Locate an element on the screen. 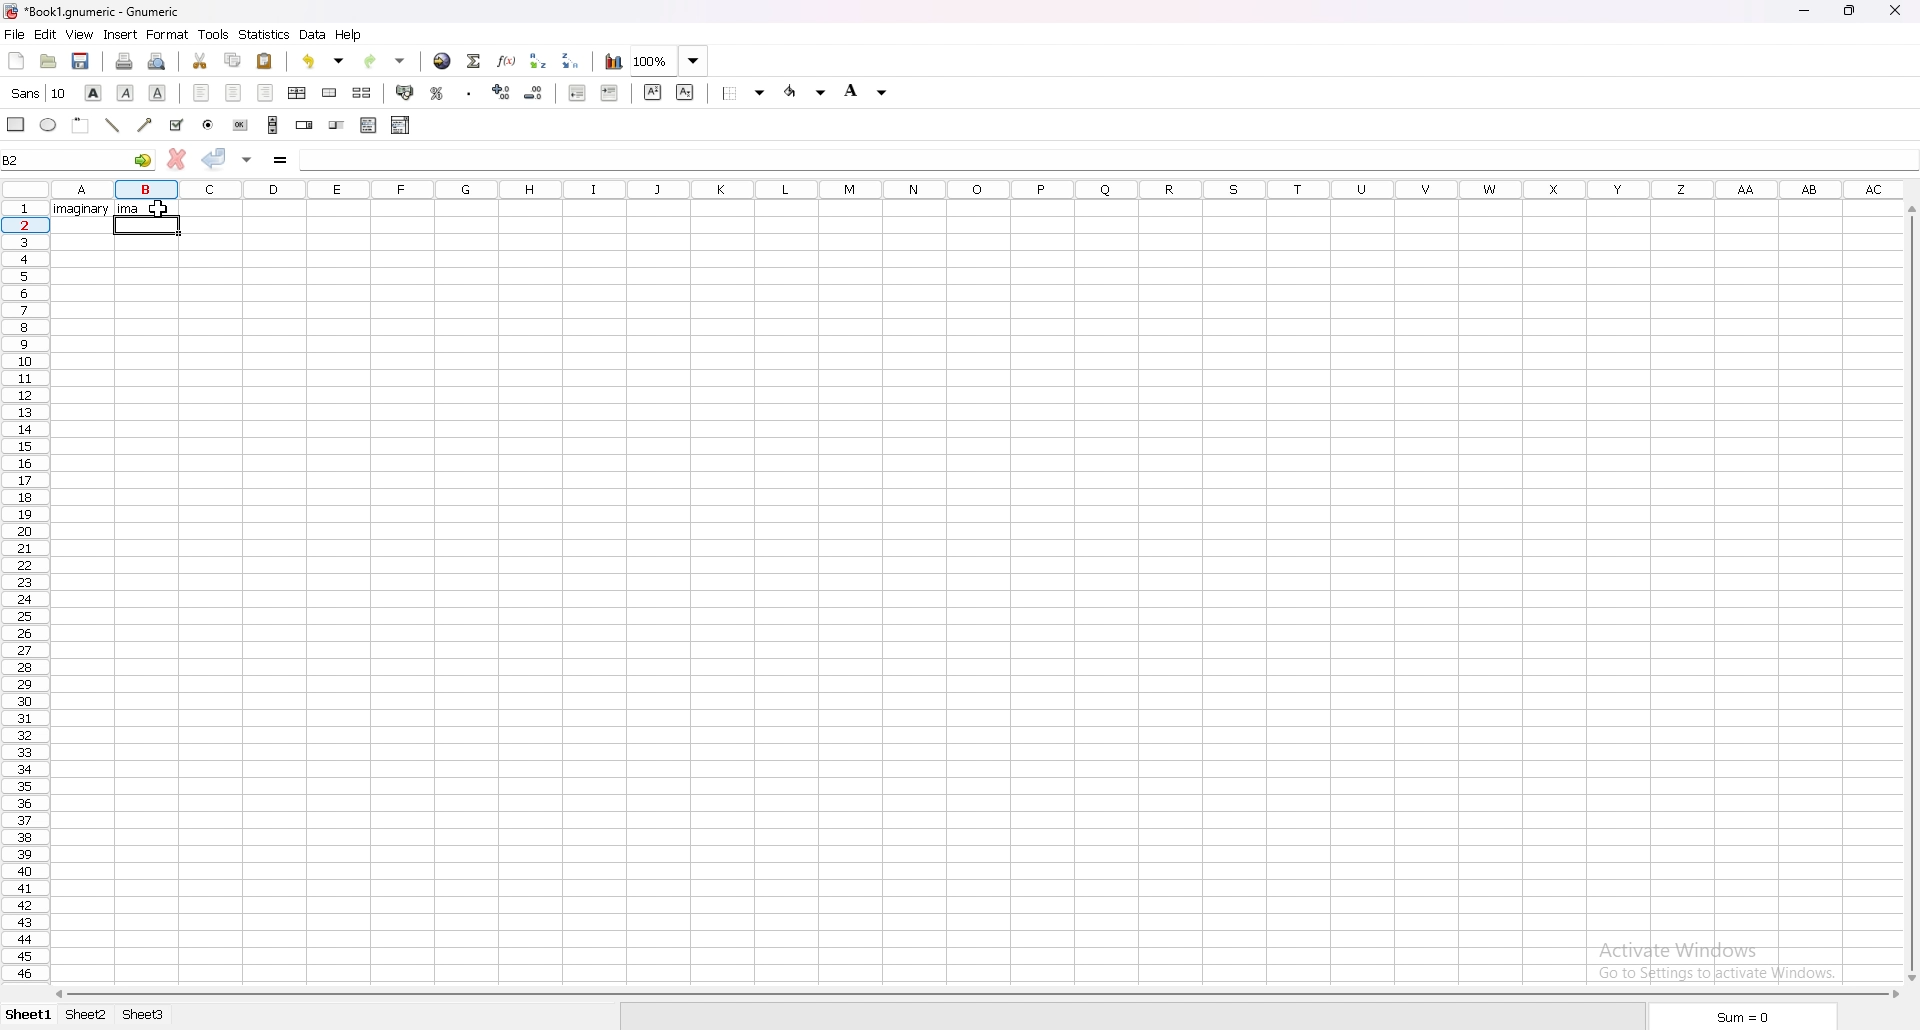  sort ascending is located at coordinates (538, 61).